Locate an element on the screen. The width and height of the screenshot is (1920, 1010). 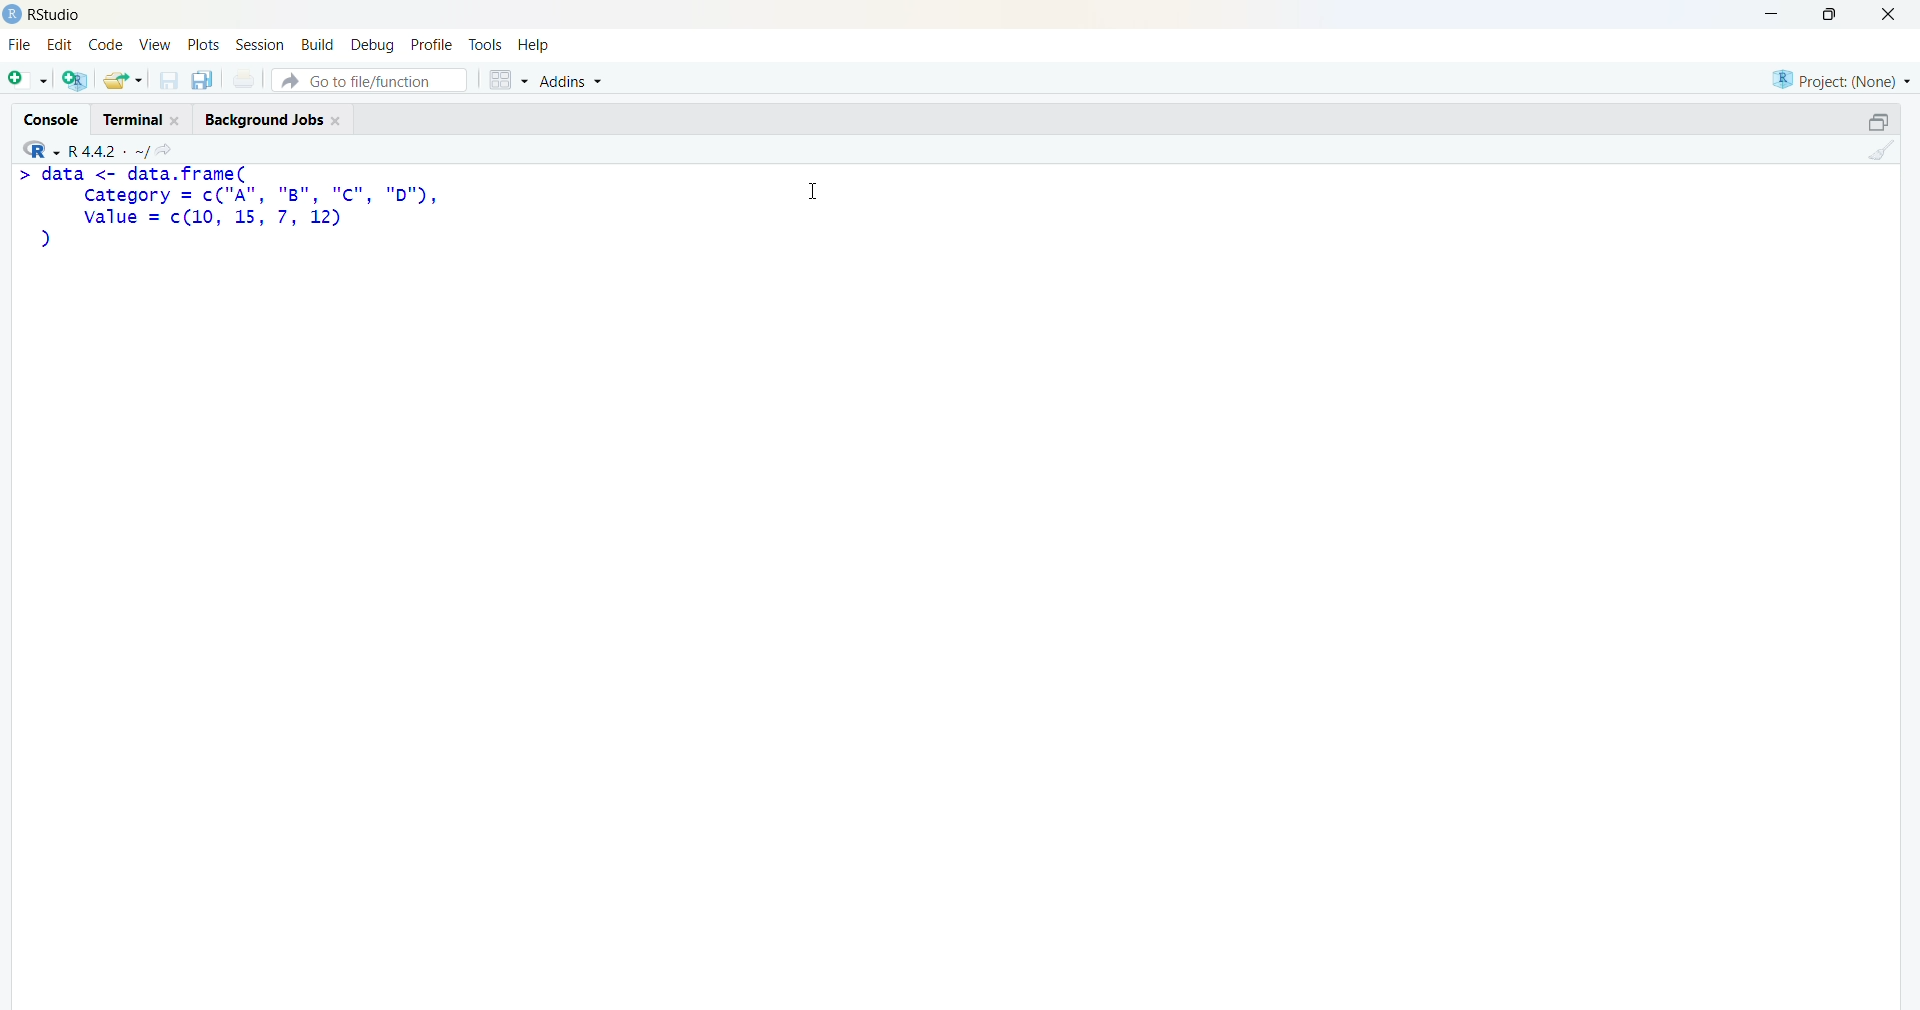
plots is located at coordinates (206, 45).